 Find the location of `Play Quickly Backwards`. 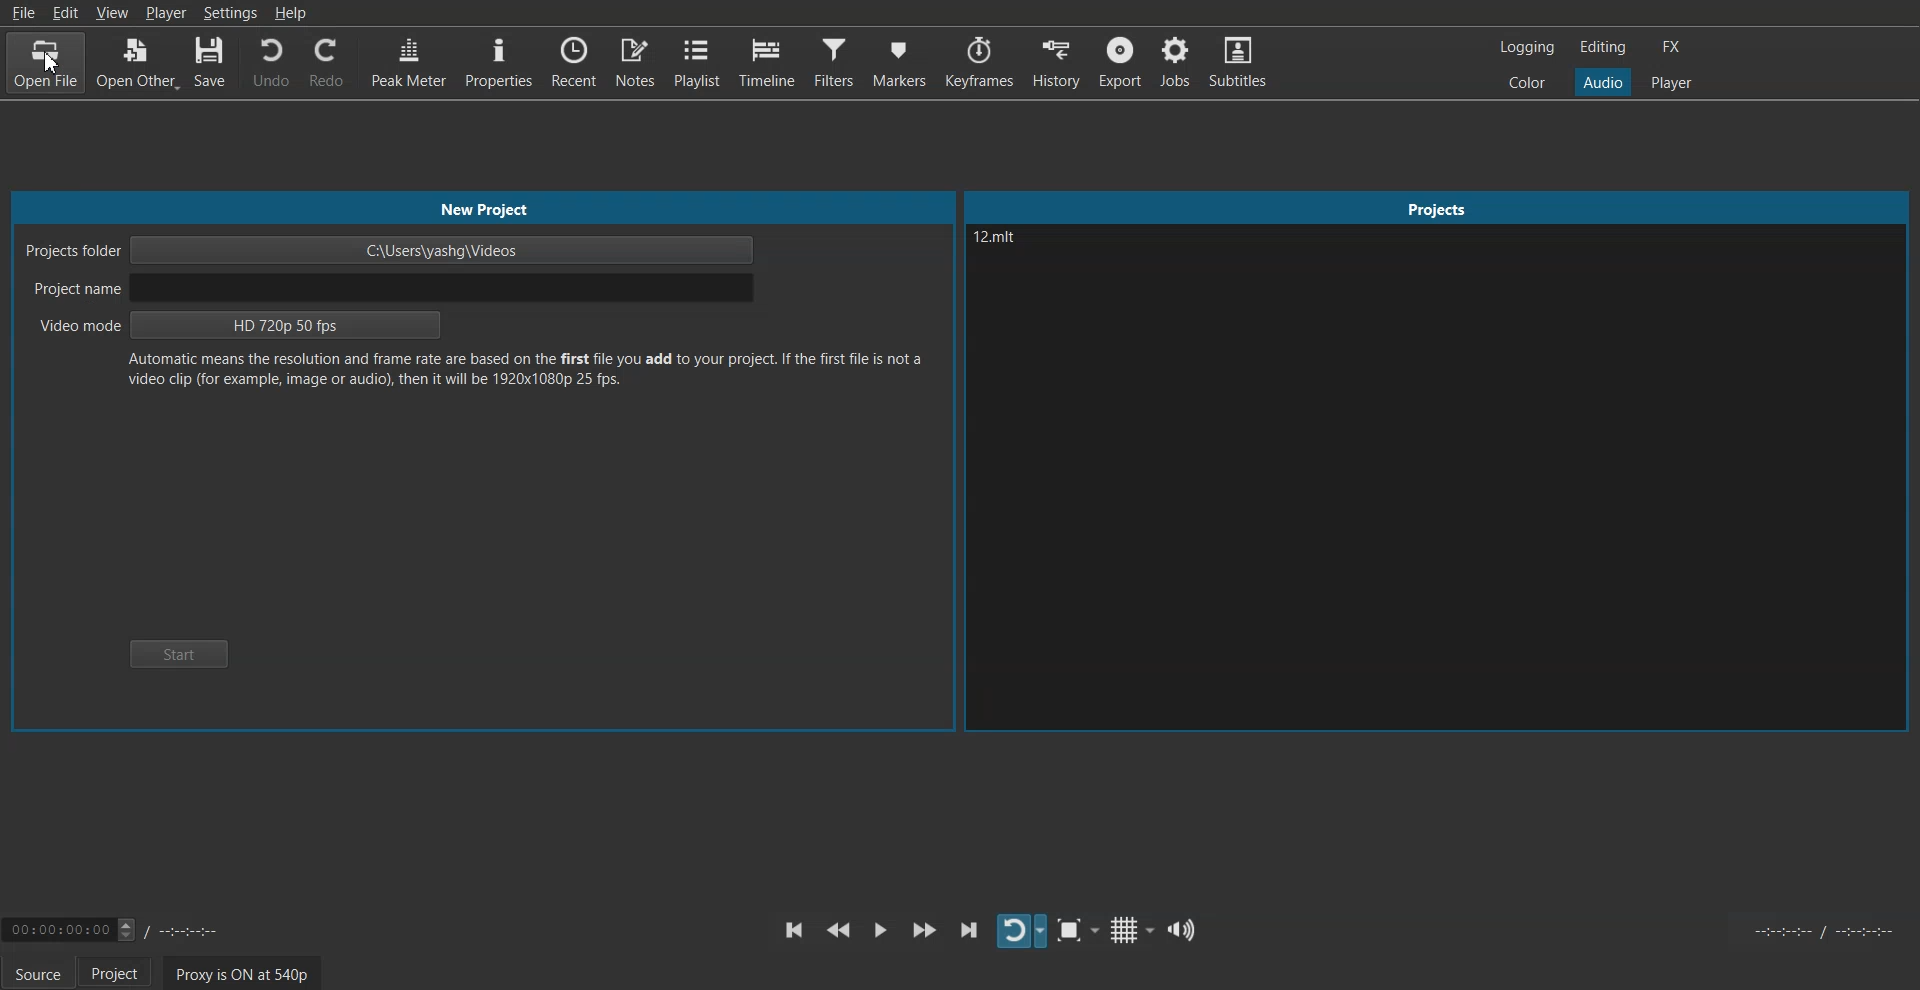

Play Quickly Backwards is located at coordinates (838, 930).